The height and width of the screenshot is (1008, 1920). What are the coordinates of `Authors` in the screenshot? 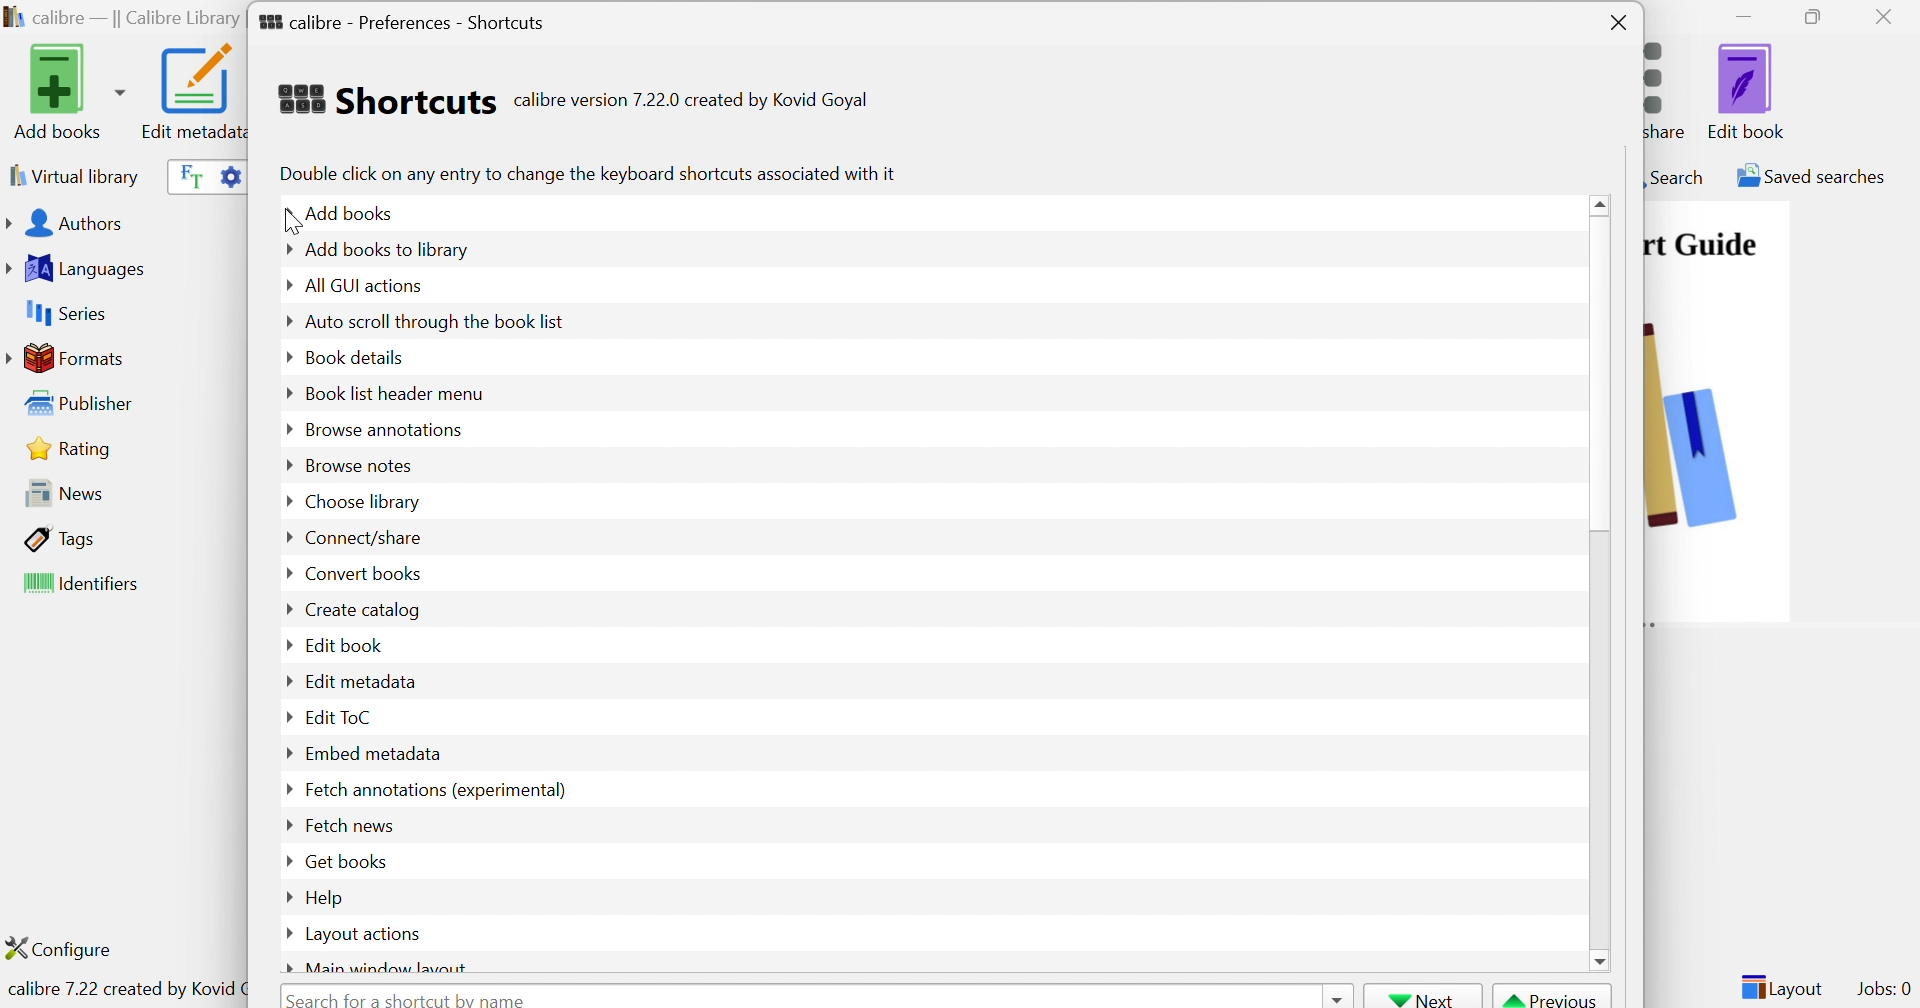 It's located at (69, 225).